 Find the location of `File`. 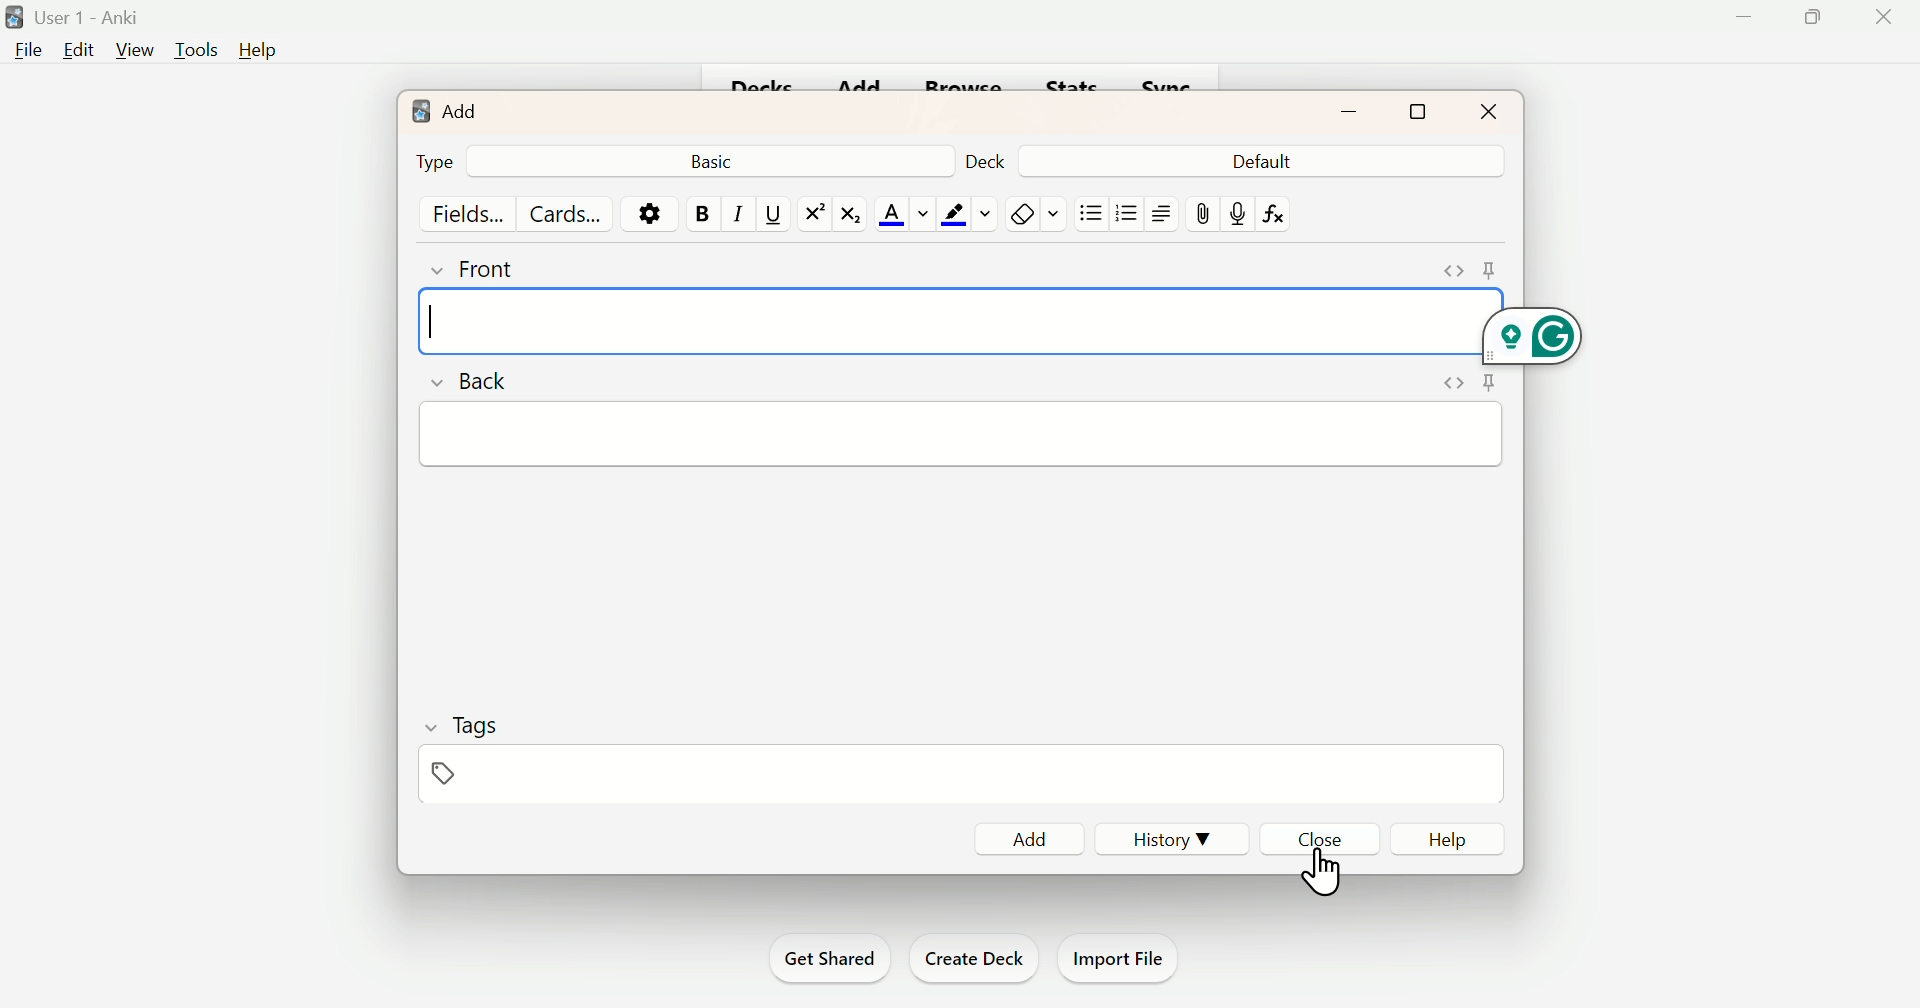

File is located at coordinates (27, 54).